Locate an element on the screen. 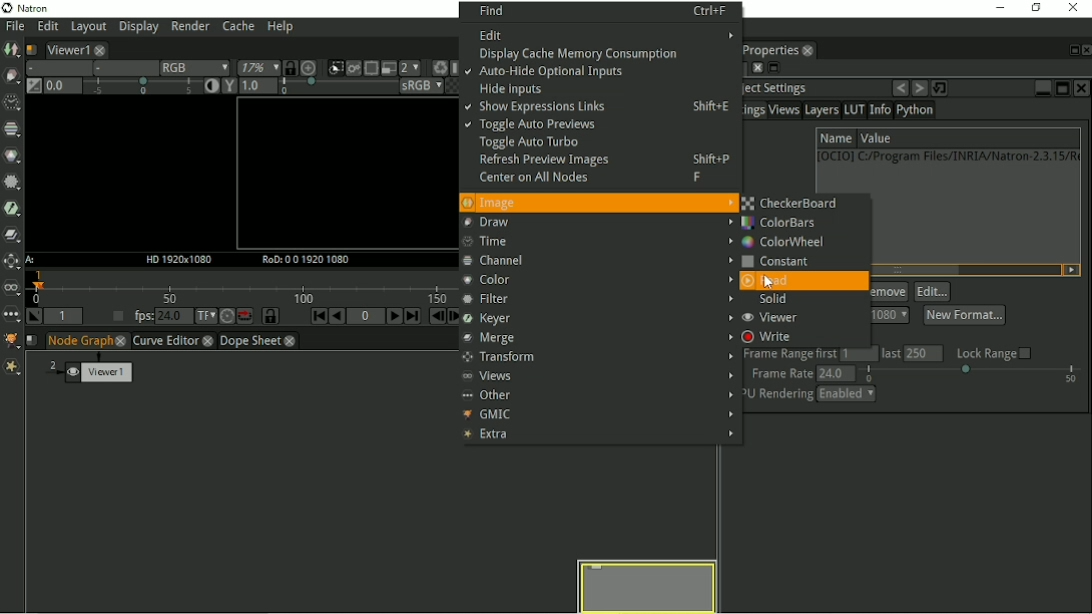 The width and height of the screenshot is (1092, 614). frame rate is located at coordinates (918, 373).